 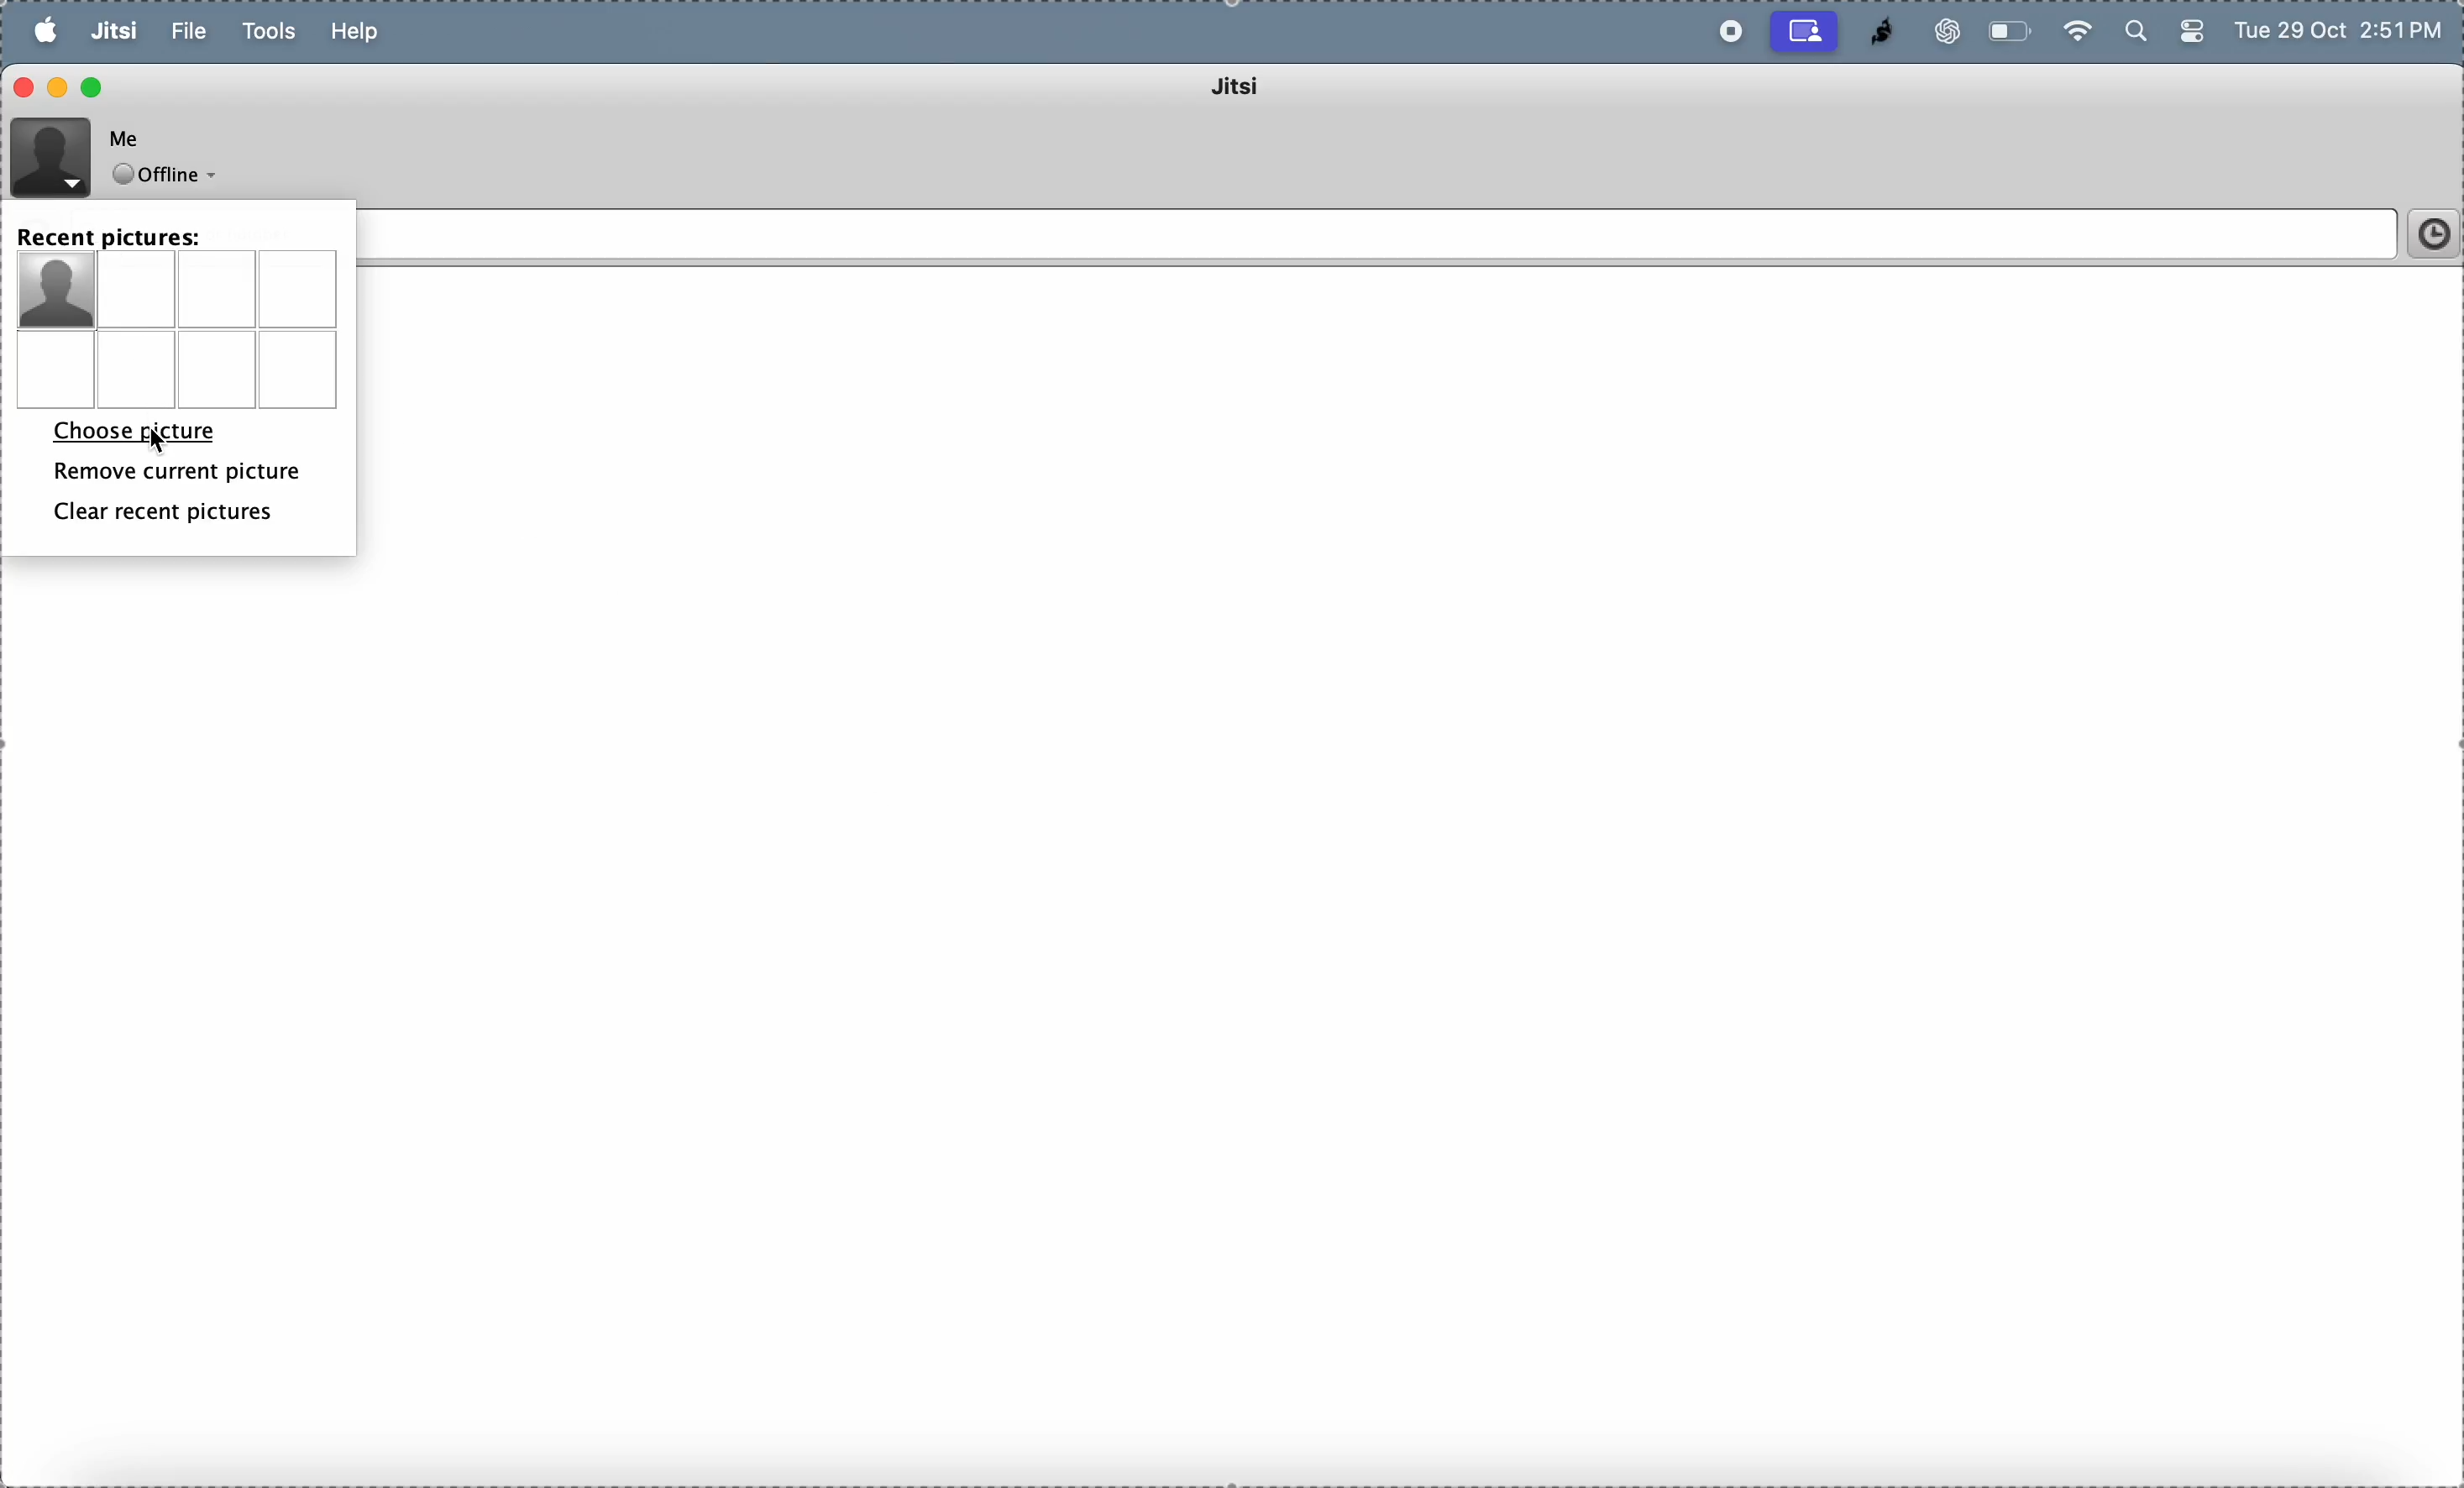 I want to click on help, so click(x=360, y=32).